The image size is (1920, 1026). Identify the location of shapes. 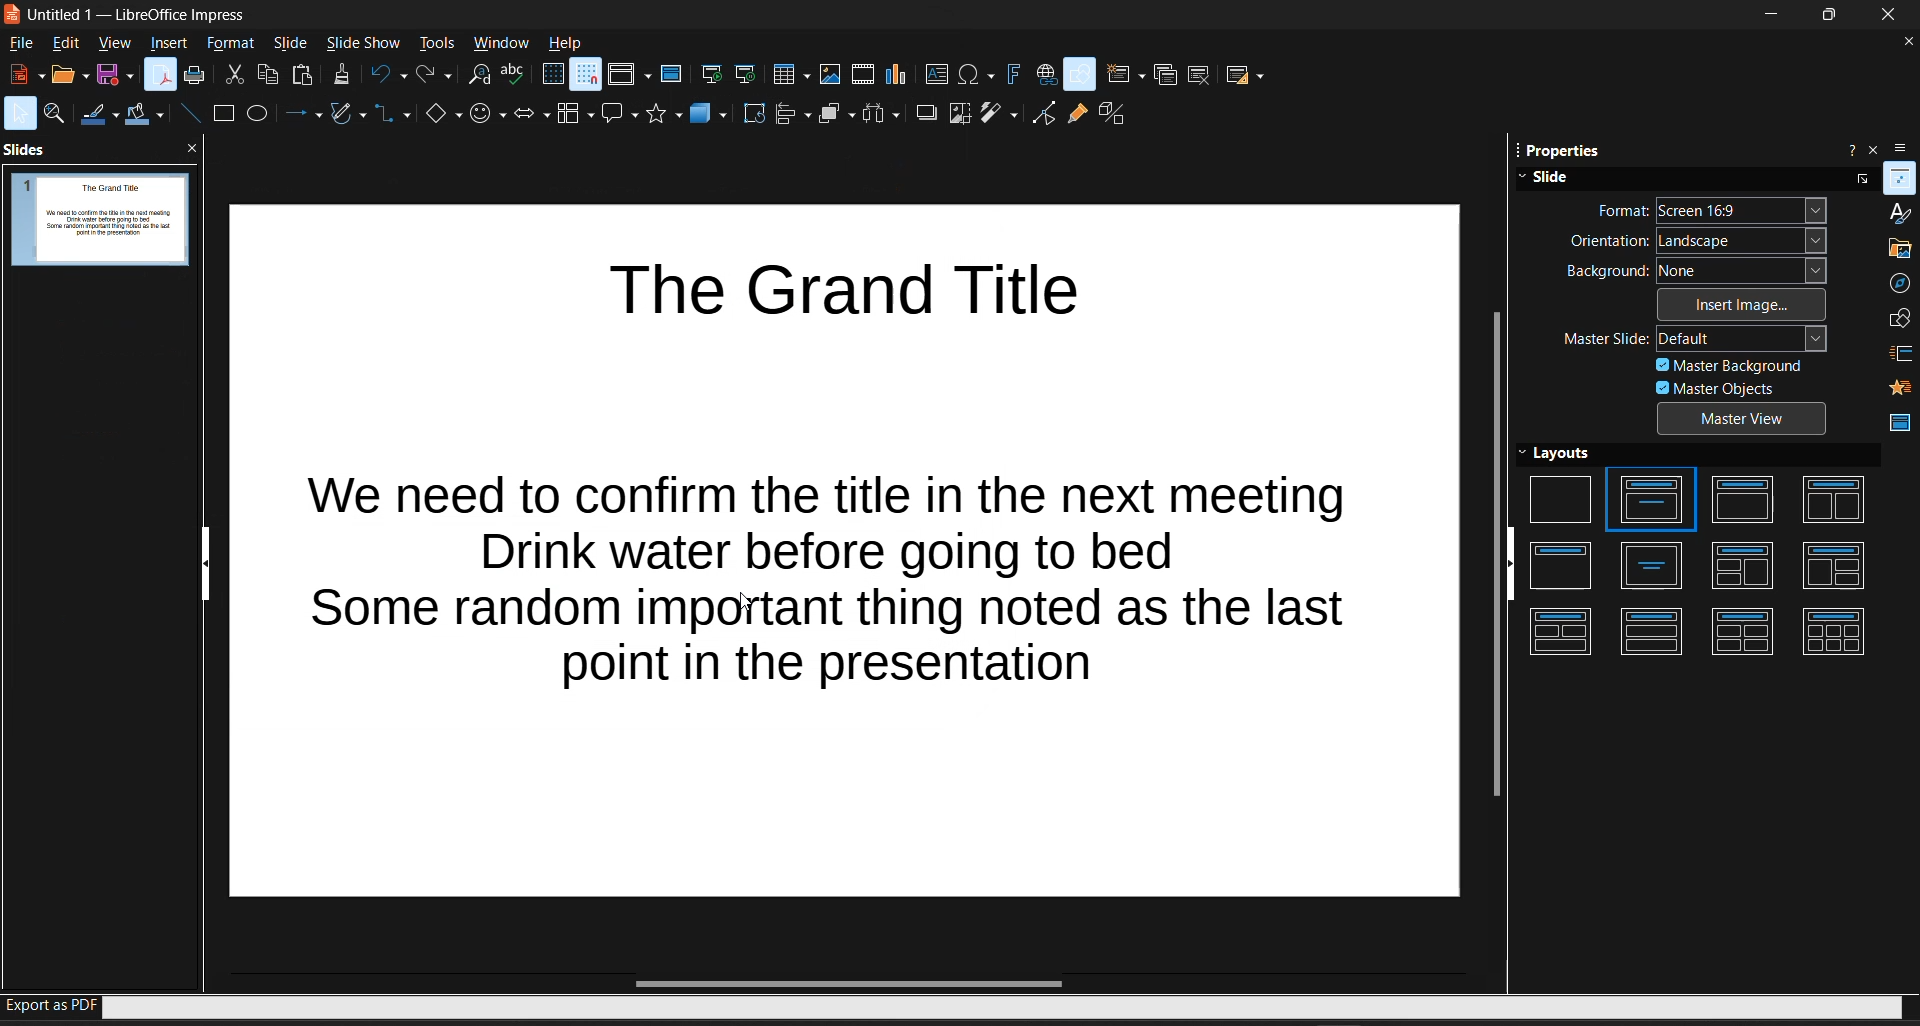
(1897, 318).